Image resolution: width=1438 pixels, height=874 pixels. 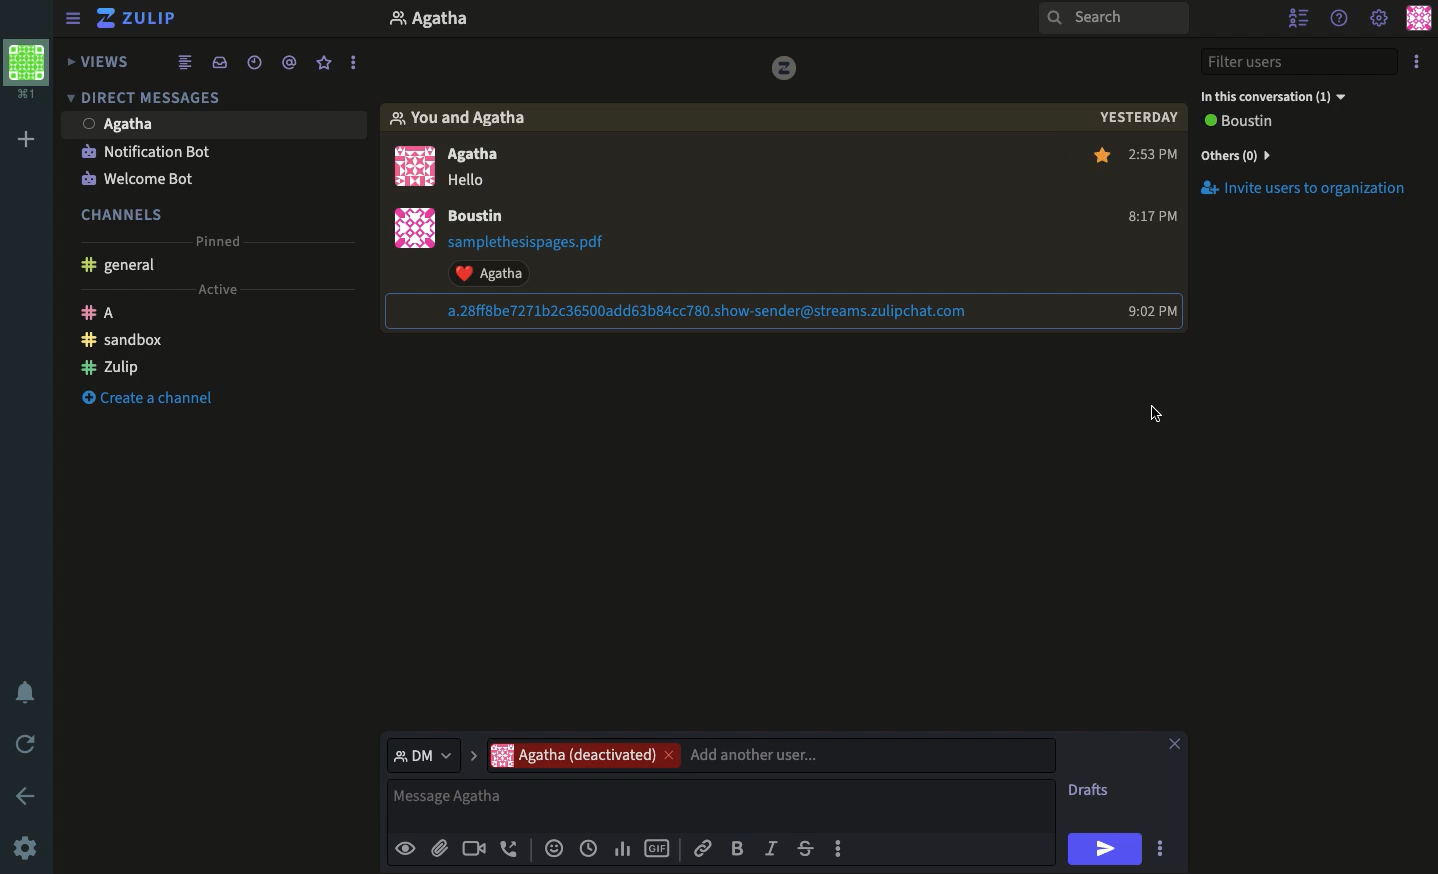 What do you see at coordinates (625, 20) in the screenshot?
I see `Inbox` at bounding box center [625, 20].